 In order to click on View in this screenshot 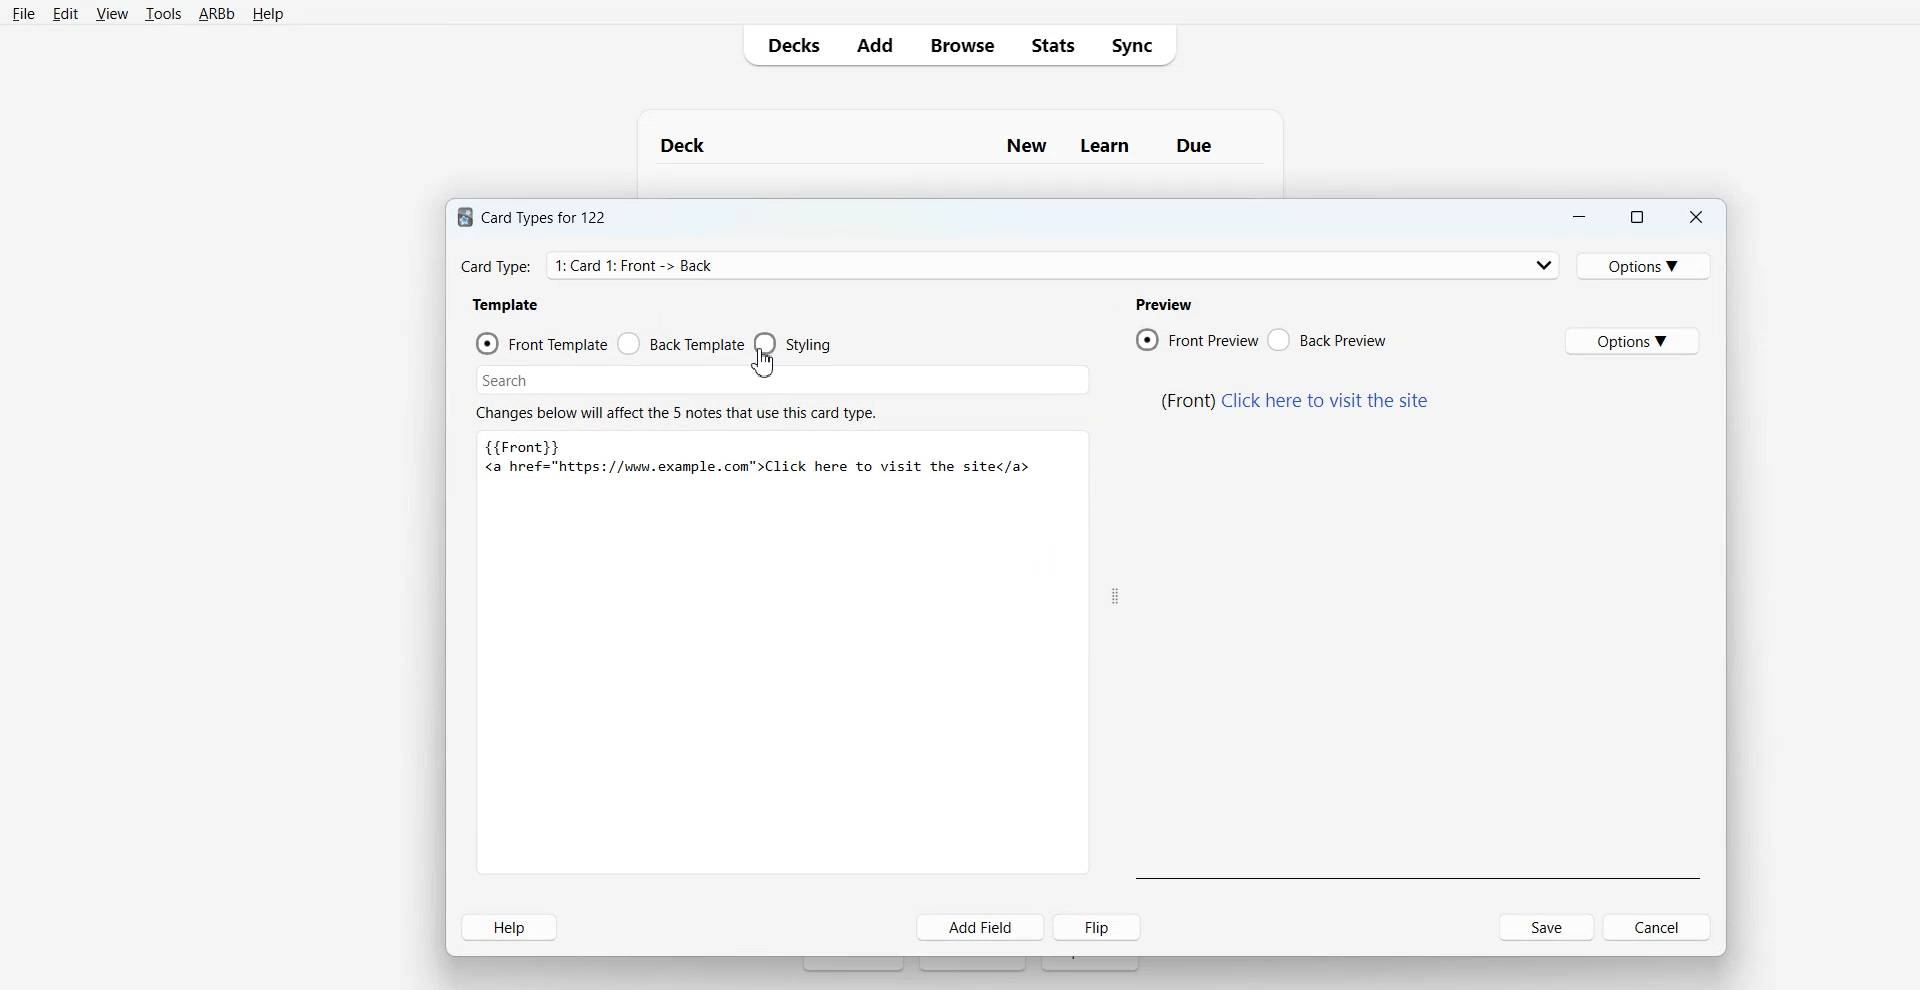, I will do `click(112, 13)`.